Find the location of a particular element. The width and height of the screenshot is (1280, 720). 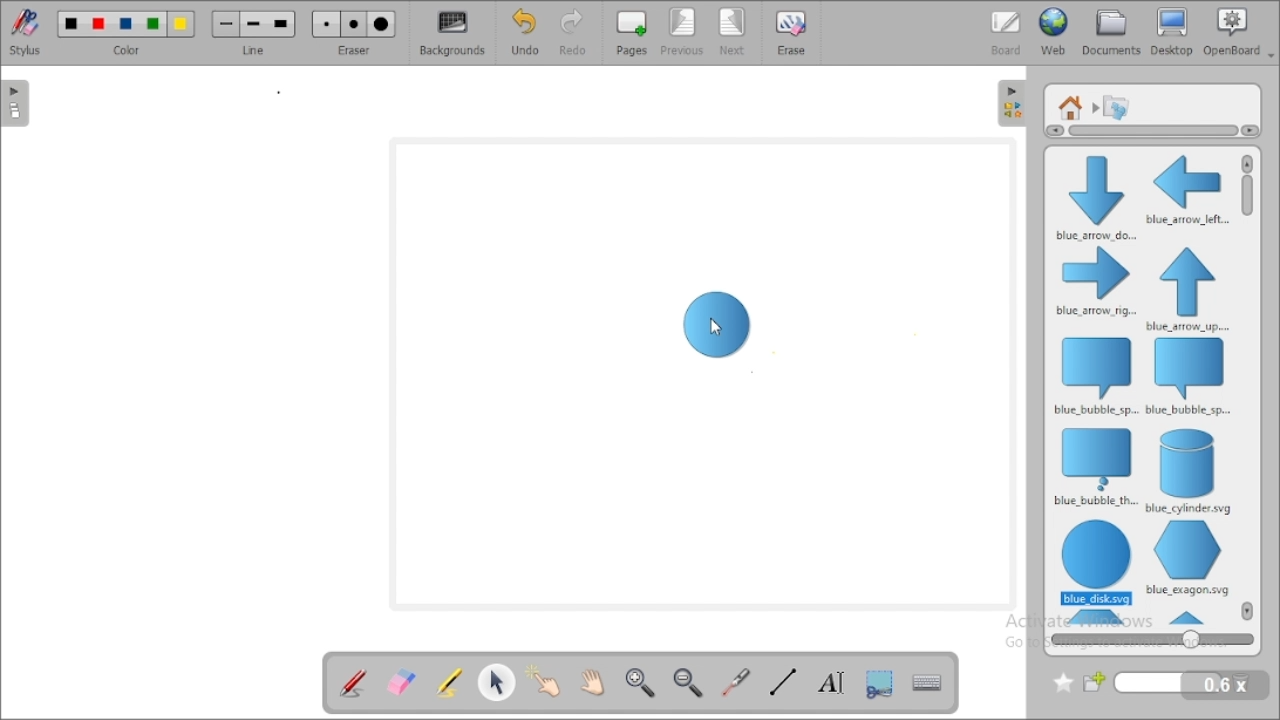

blue bubble think is located at coordinates (1094, 467).